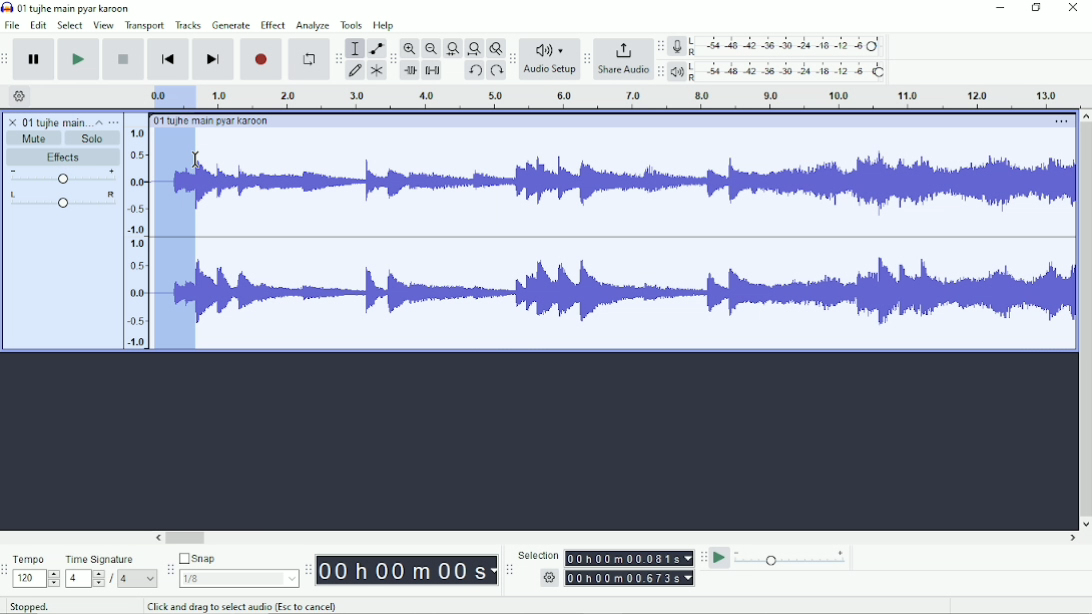 The image size is (1092, 614). I want to click on Time Signature, so click(110, 559).